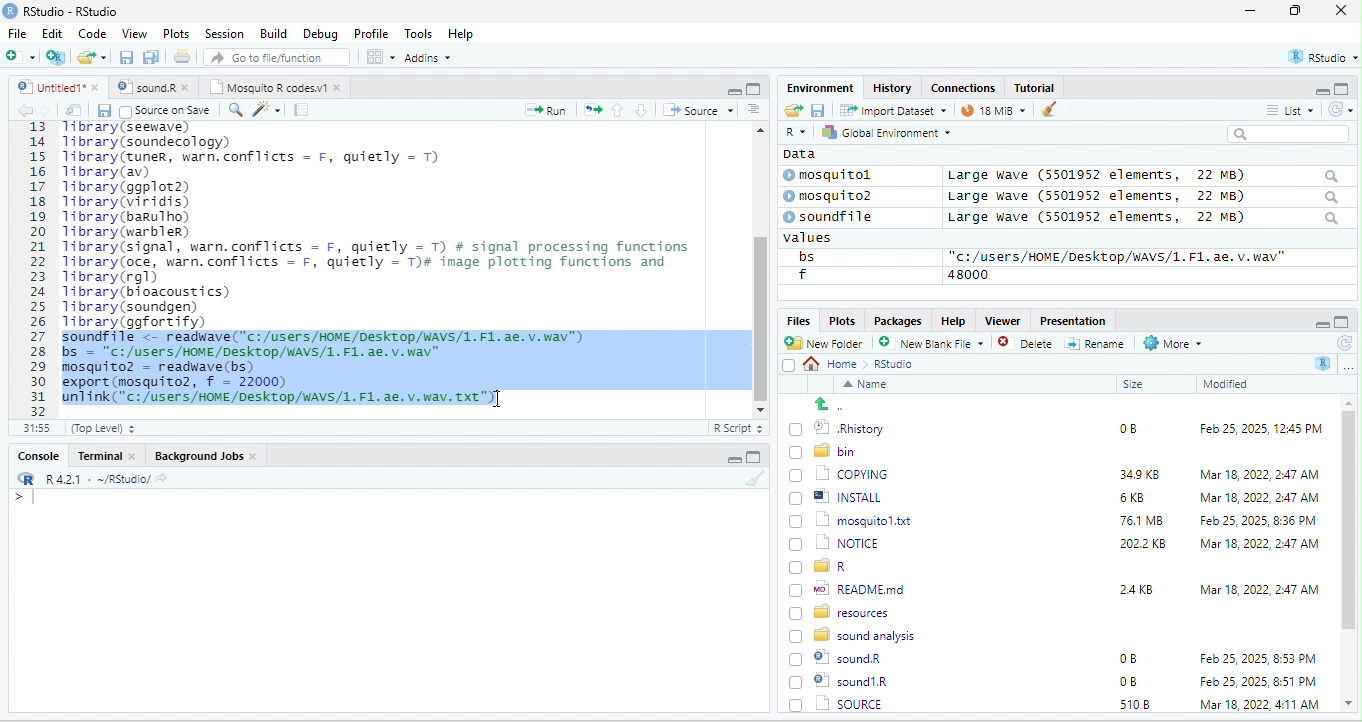 This screenshot has height=722, width=1362. I want to click on up, so click(619, 109).